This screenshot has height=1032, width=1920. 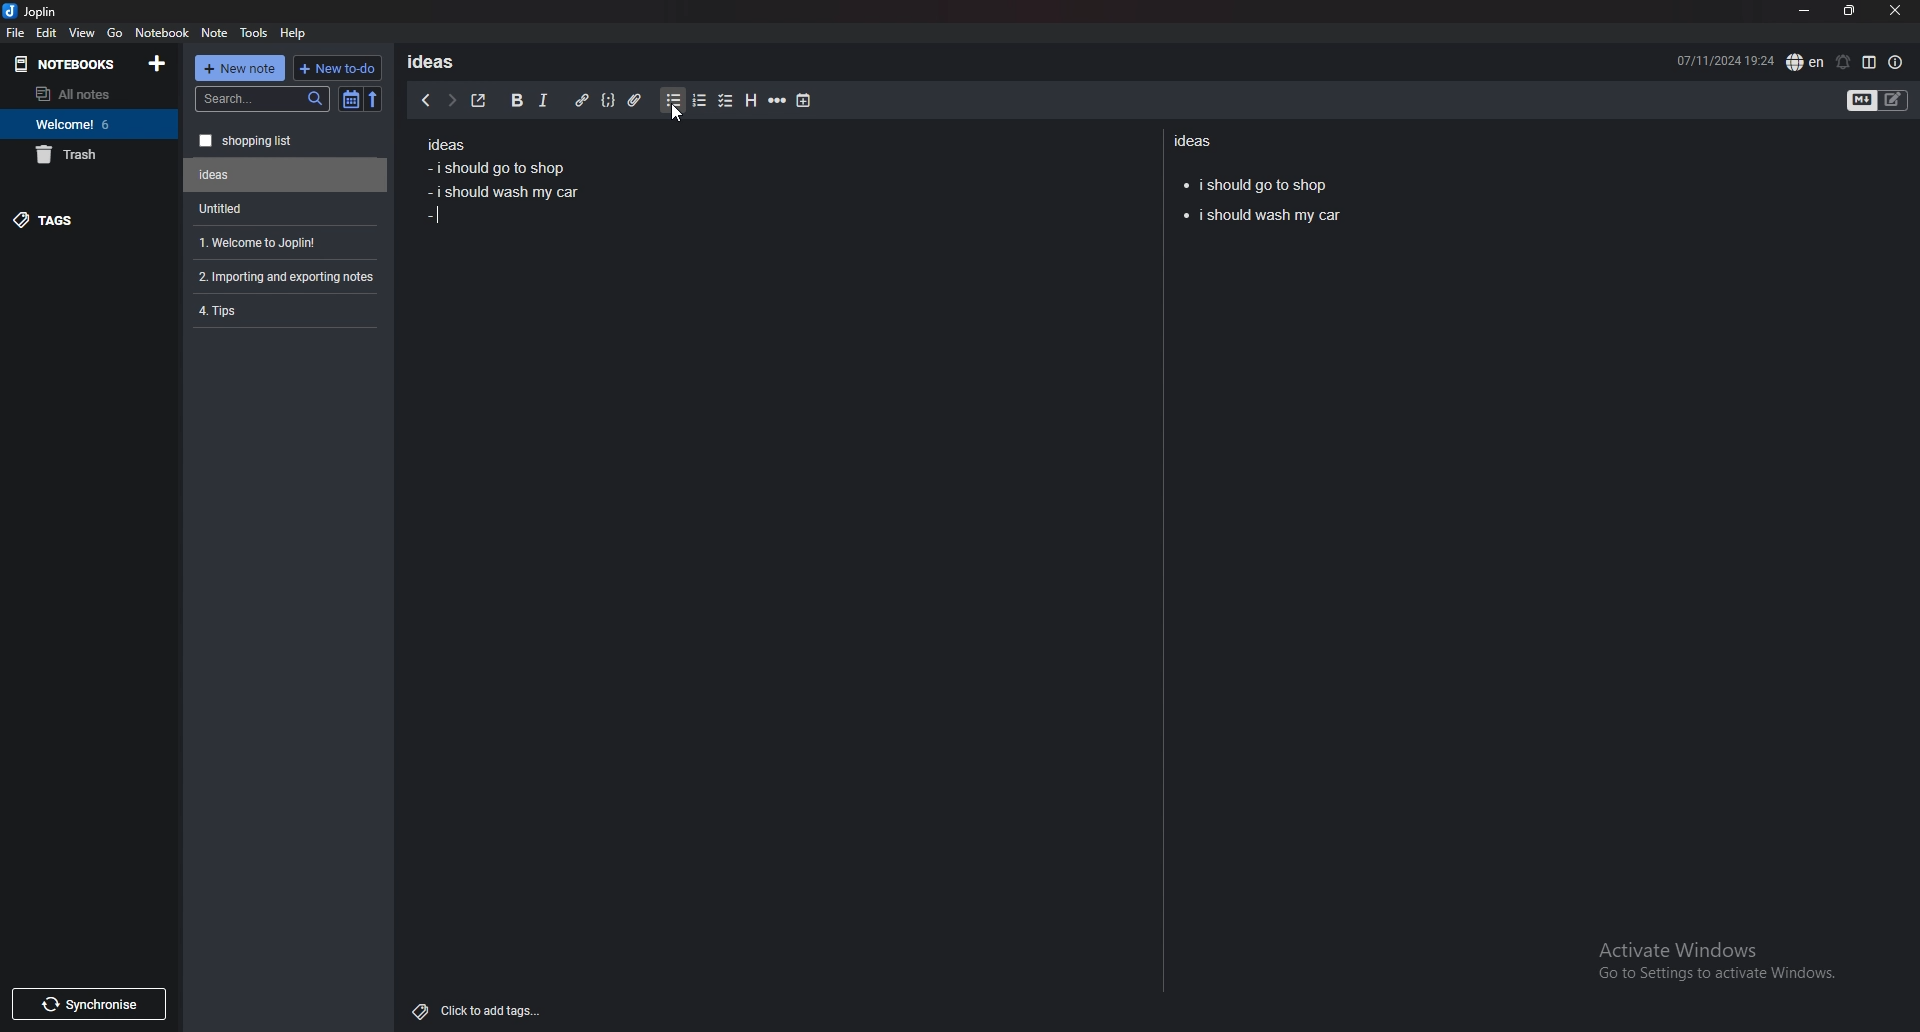 I want to click on ideas, so click(x=1198, y=140).